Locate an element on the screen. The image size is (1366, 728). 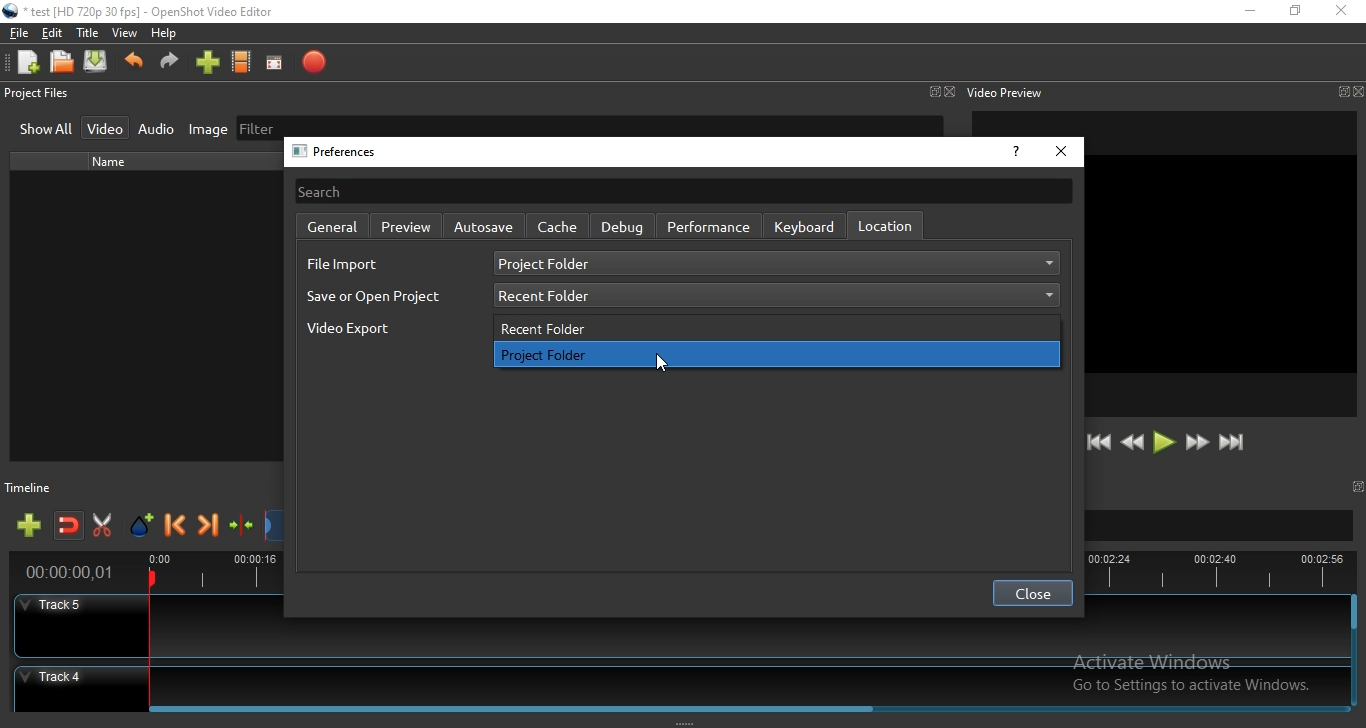
Title is located at coordinates (88, 33).